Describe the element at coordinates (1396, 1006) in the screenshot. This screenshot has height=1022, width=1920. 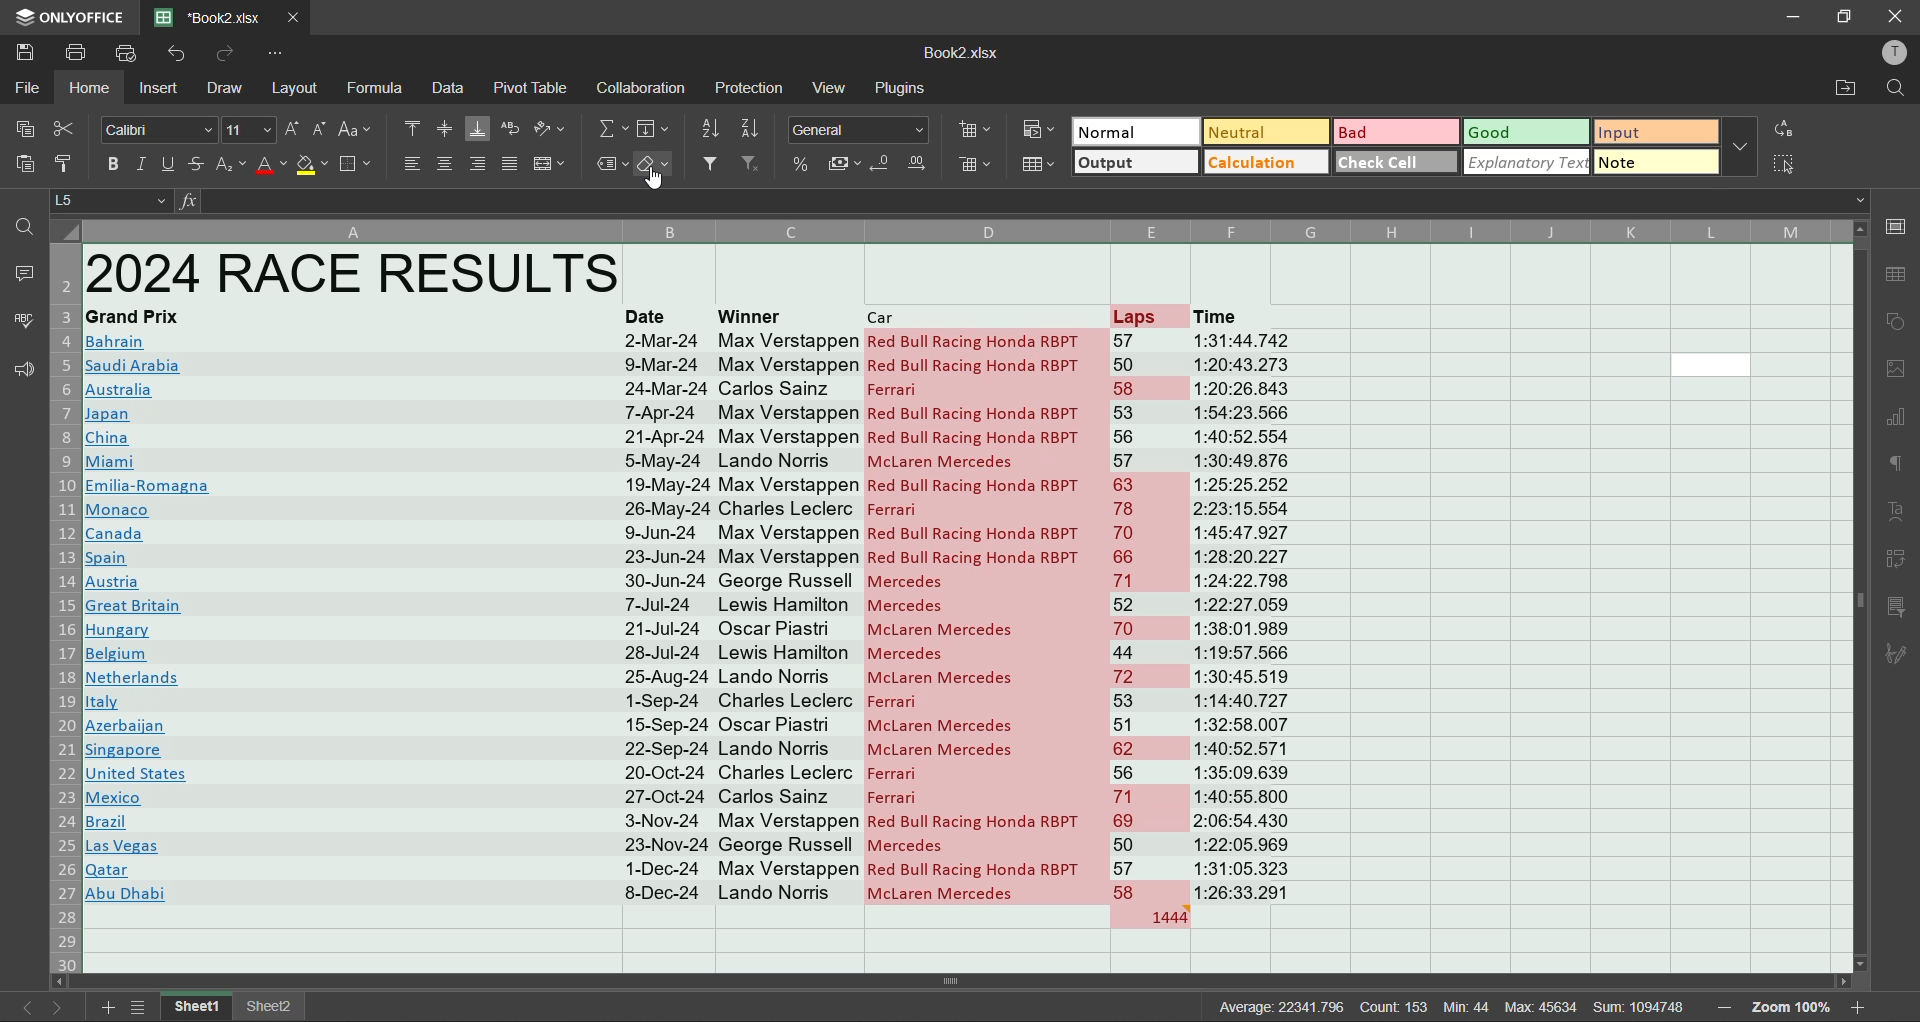
I see `count` at that location.